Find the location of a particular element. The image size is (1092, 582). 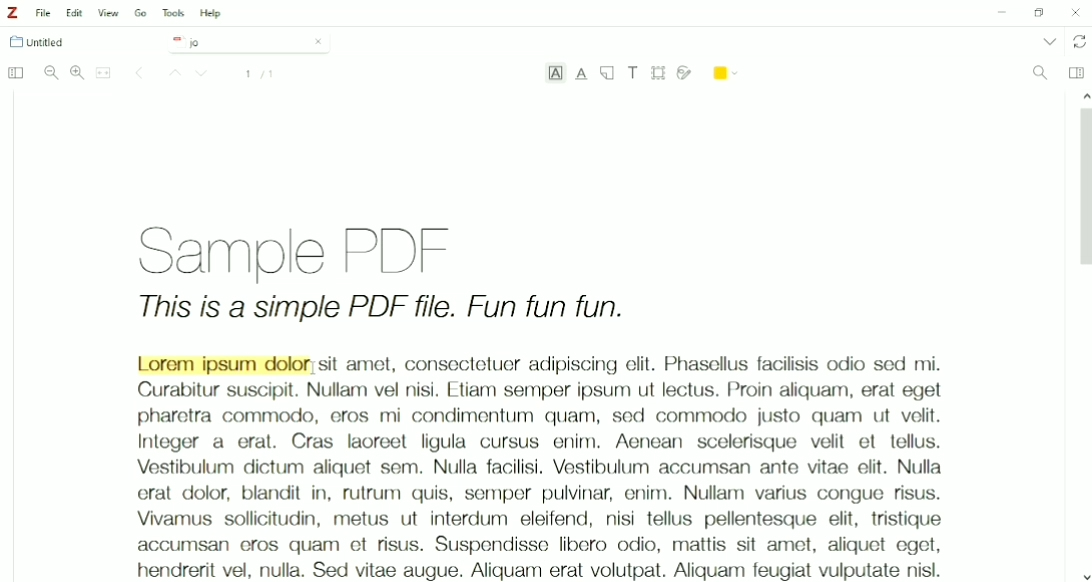

Toggle Sidebar is located at coordinates (14, 74).